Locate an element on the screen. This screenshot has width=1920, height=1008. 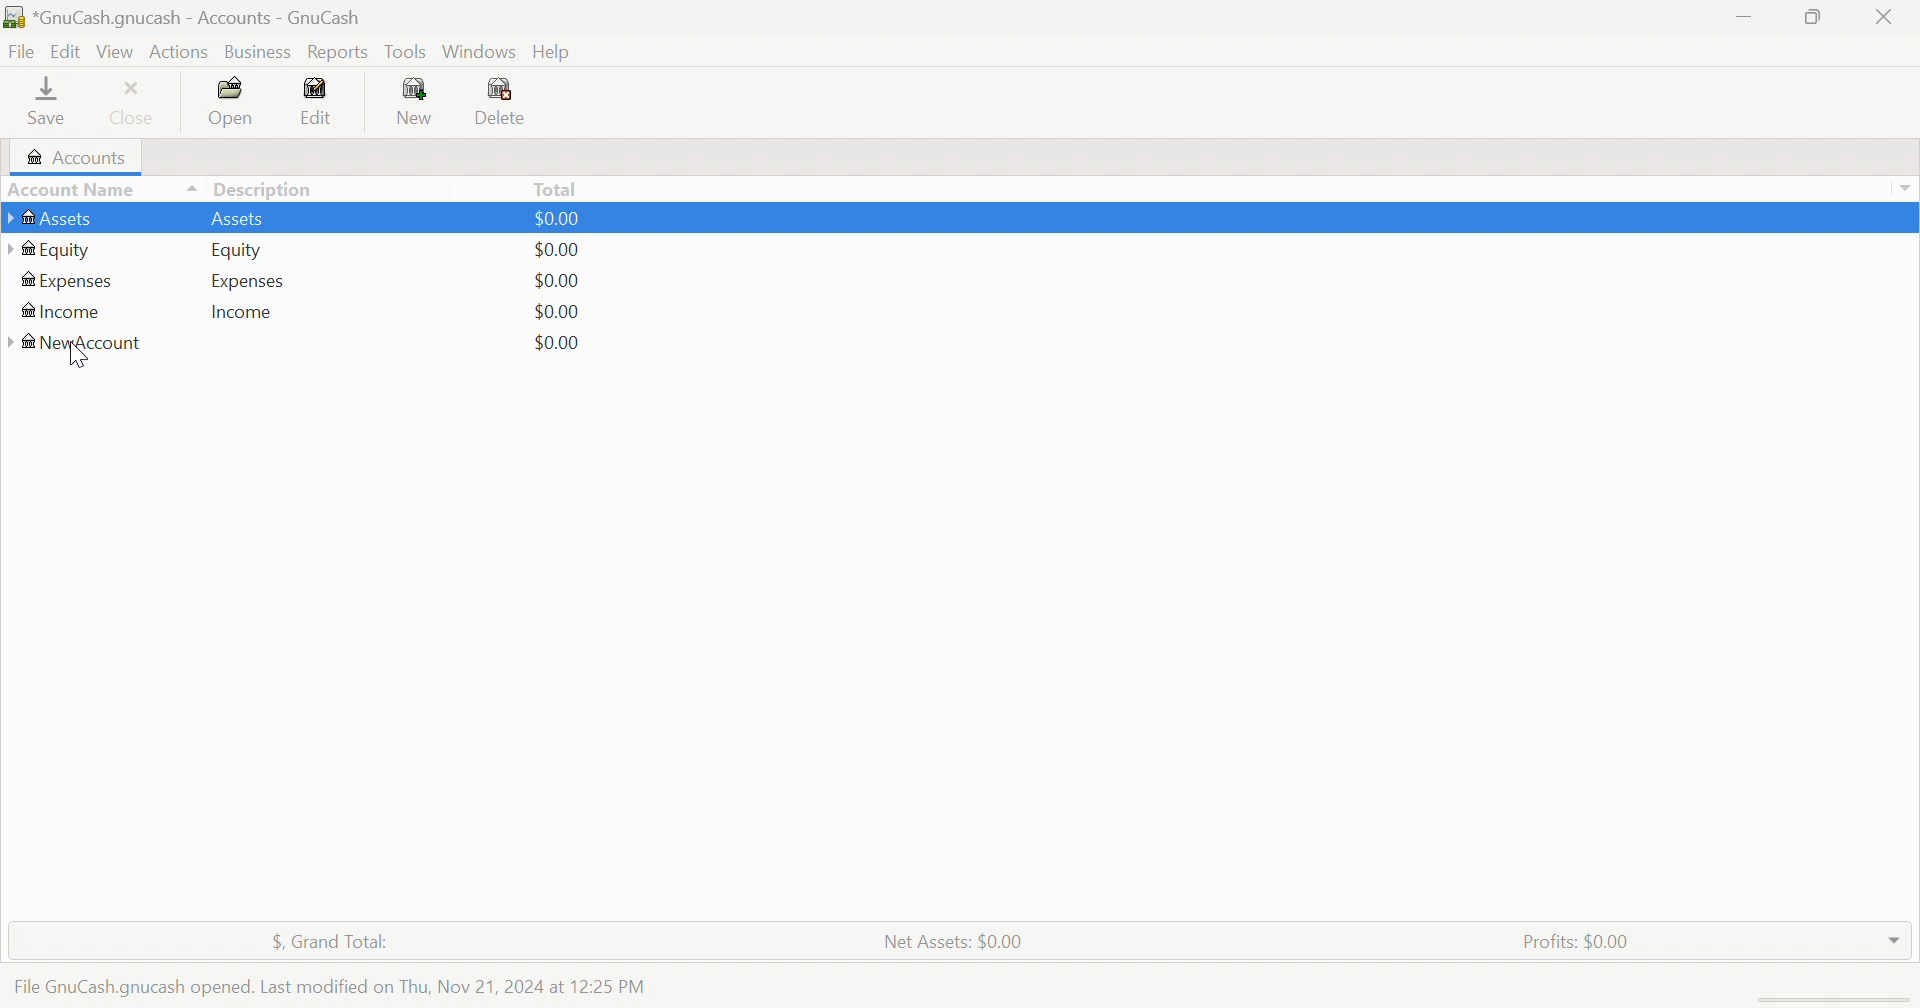
Close is located at coordinates (133, 101).